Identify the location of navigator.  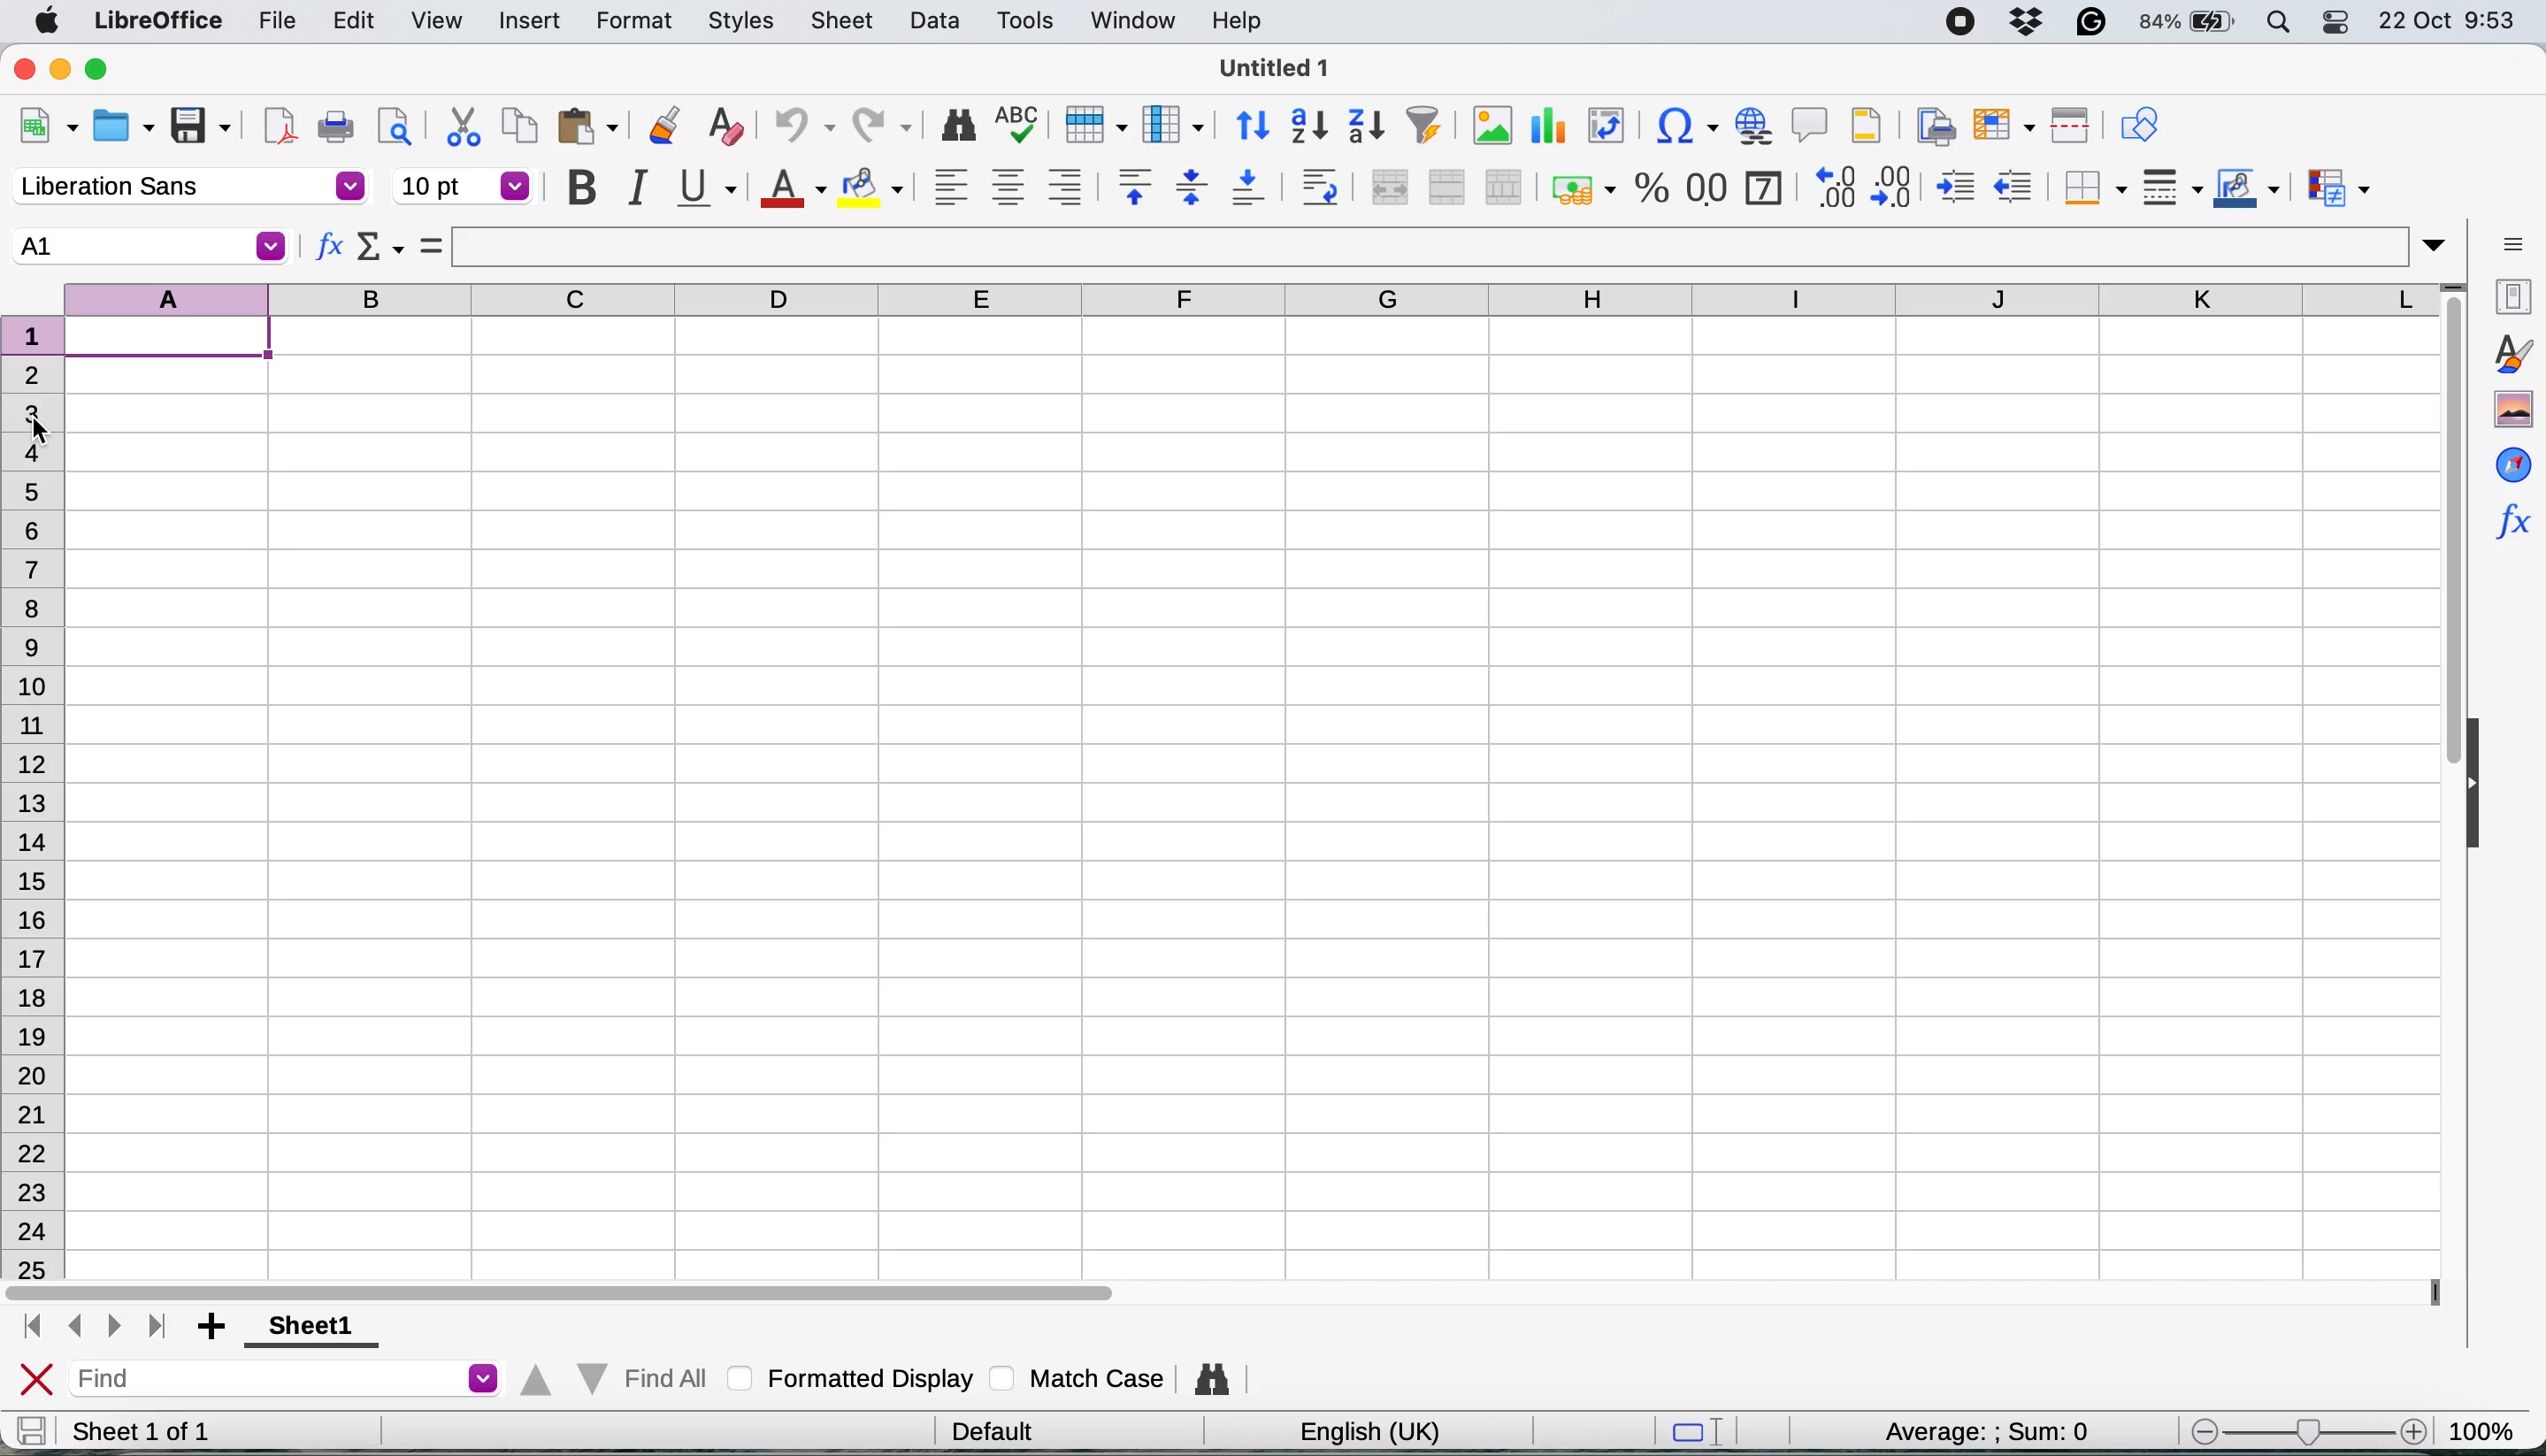
(2513, 463).